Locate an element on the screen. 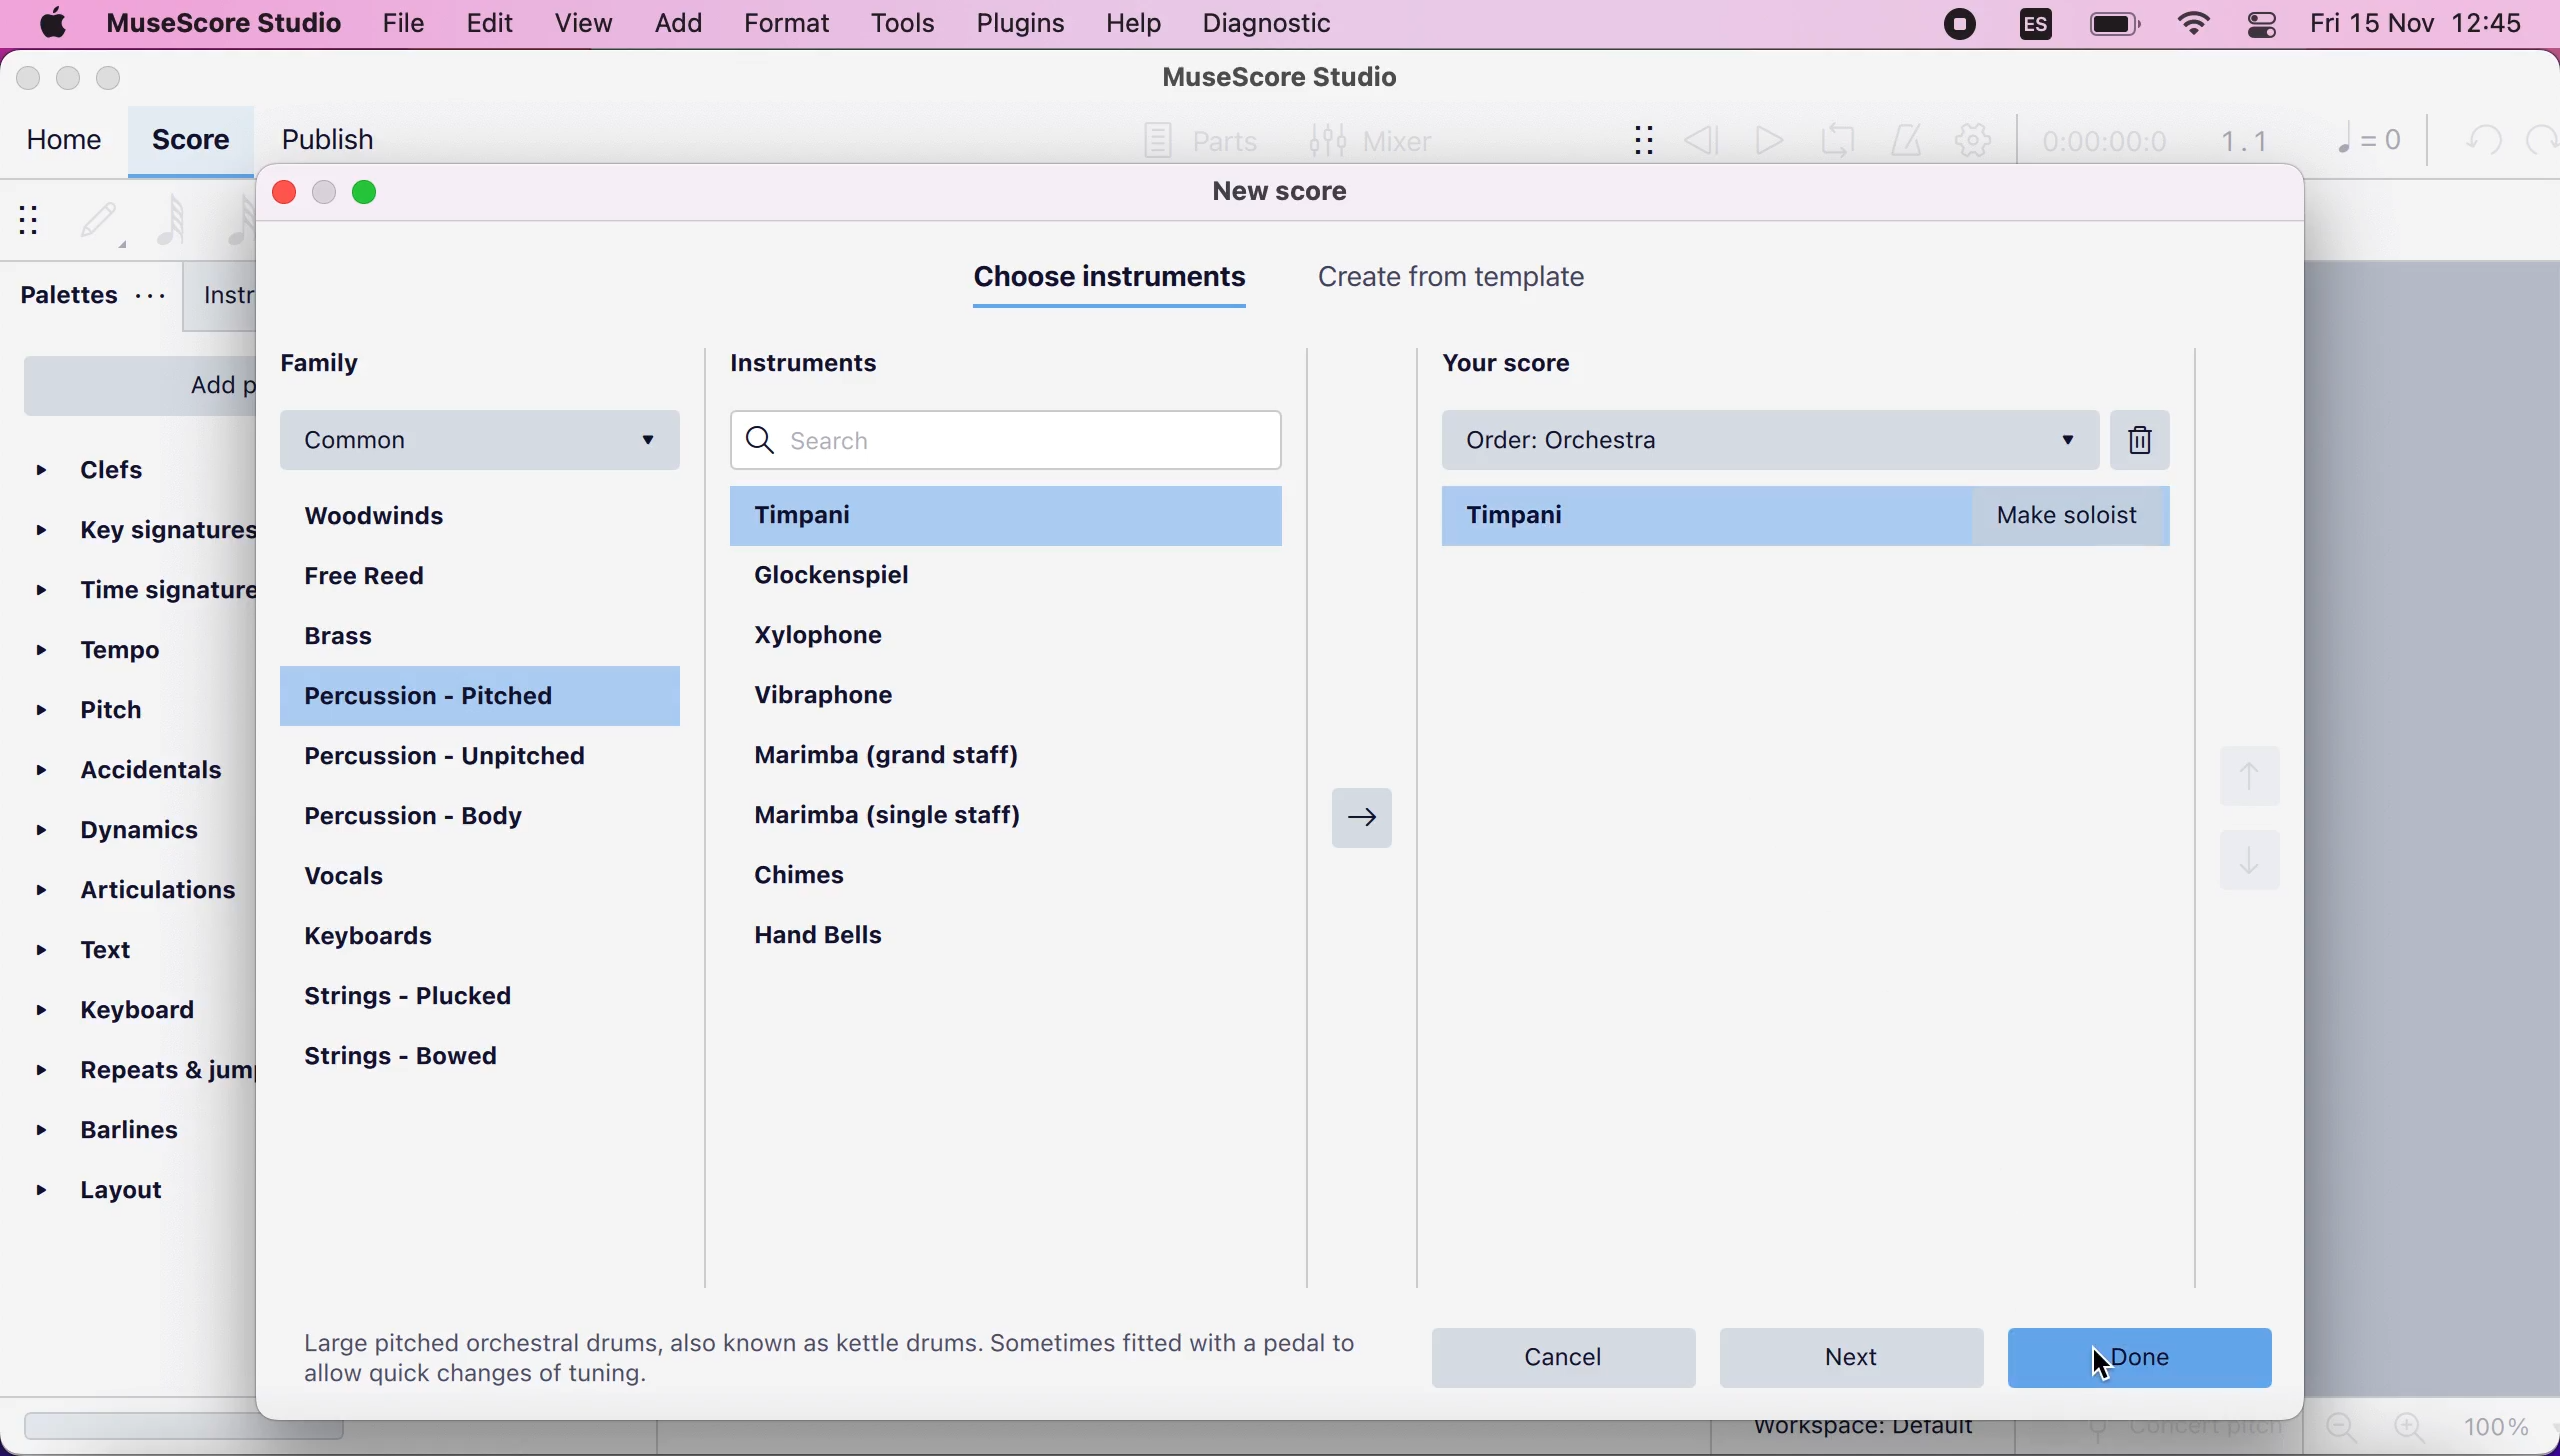 The width and height of the screenshot is (2560, 1456). undo is located at coordinates (2477, 141).